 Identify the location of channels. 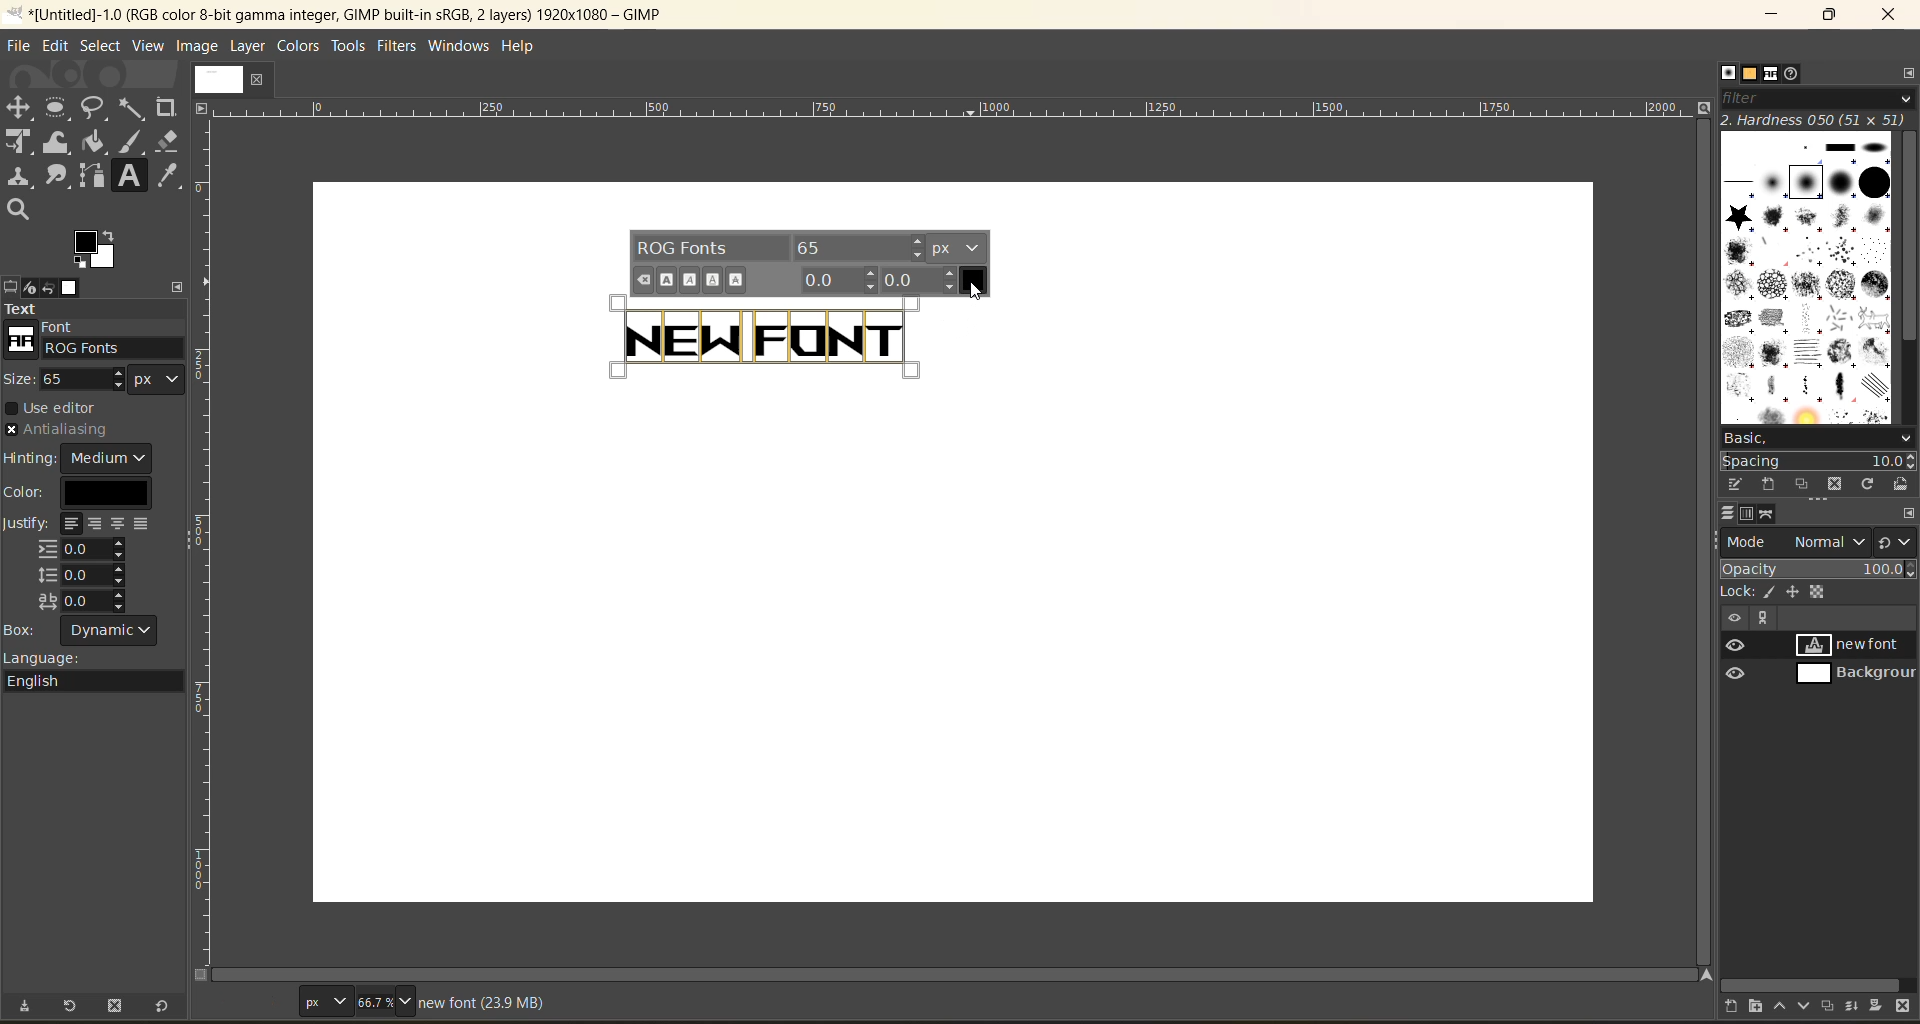
(1750, 516).